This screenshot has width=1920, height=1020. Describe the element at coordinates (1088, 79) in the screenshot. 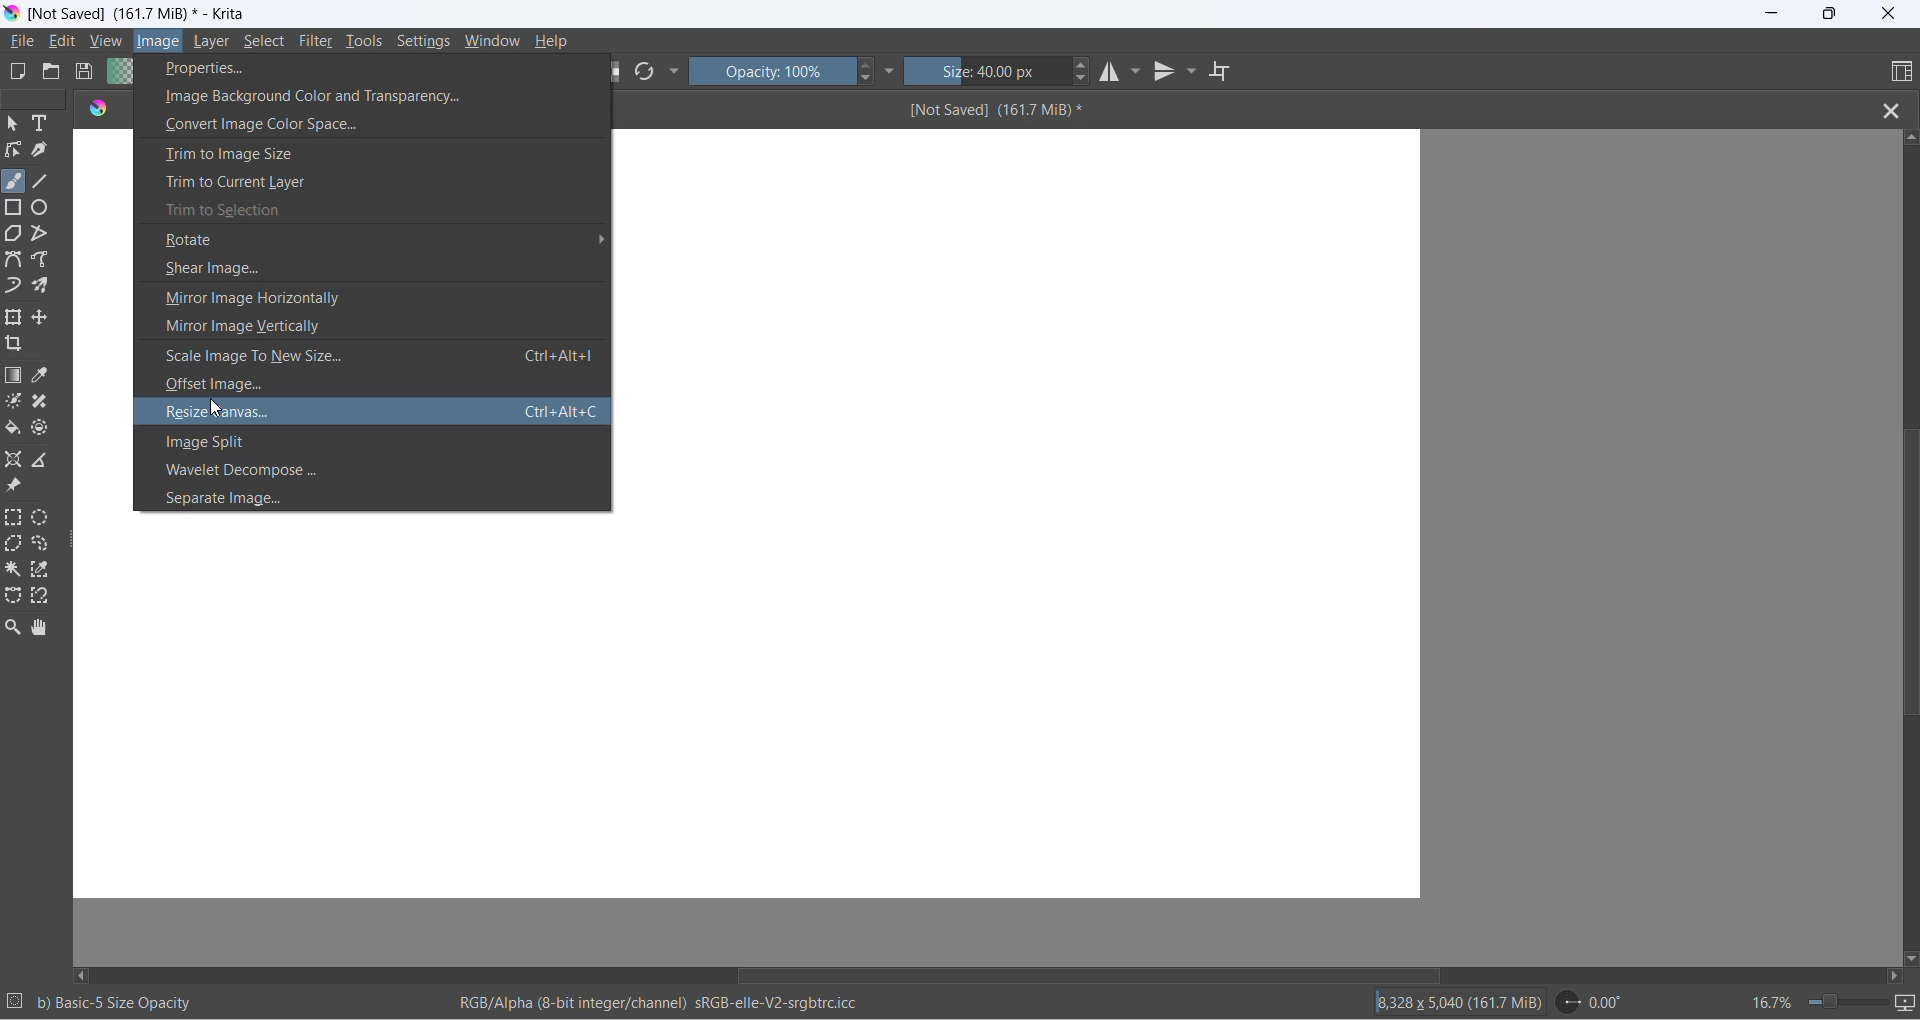

I see `decrement size` at that location.